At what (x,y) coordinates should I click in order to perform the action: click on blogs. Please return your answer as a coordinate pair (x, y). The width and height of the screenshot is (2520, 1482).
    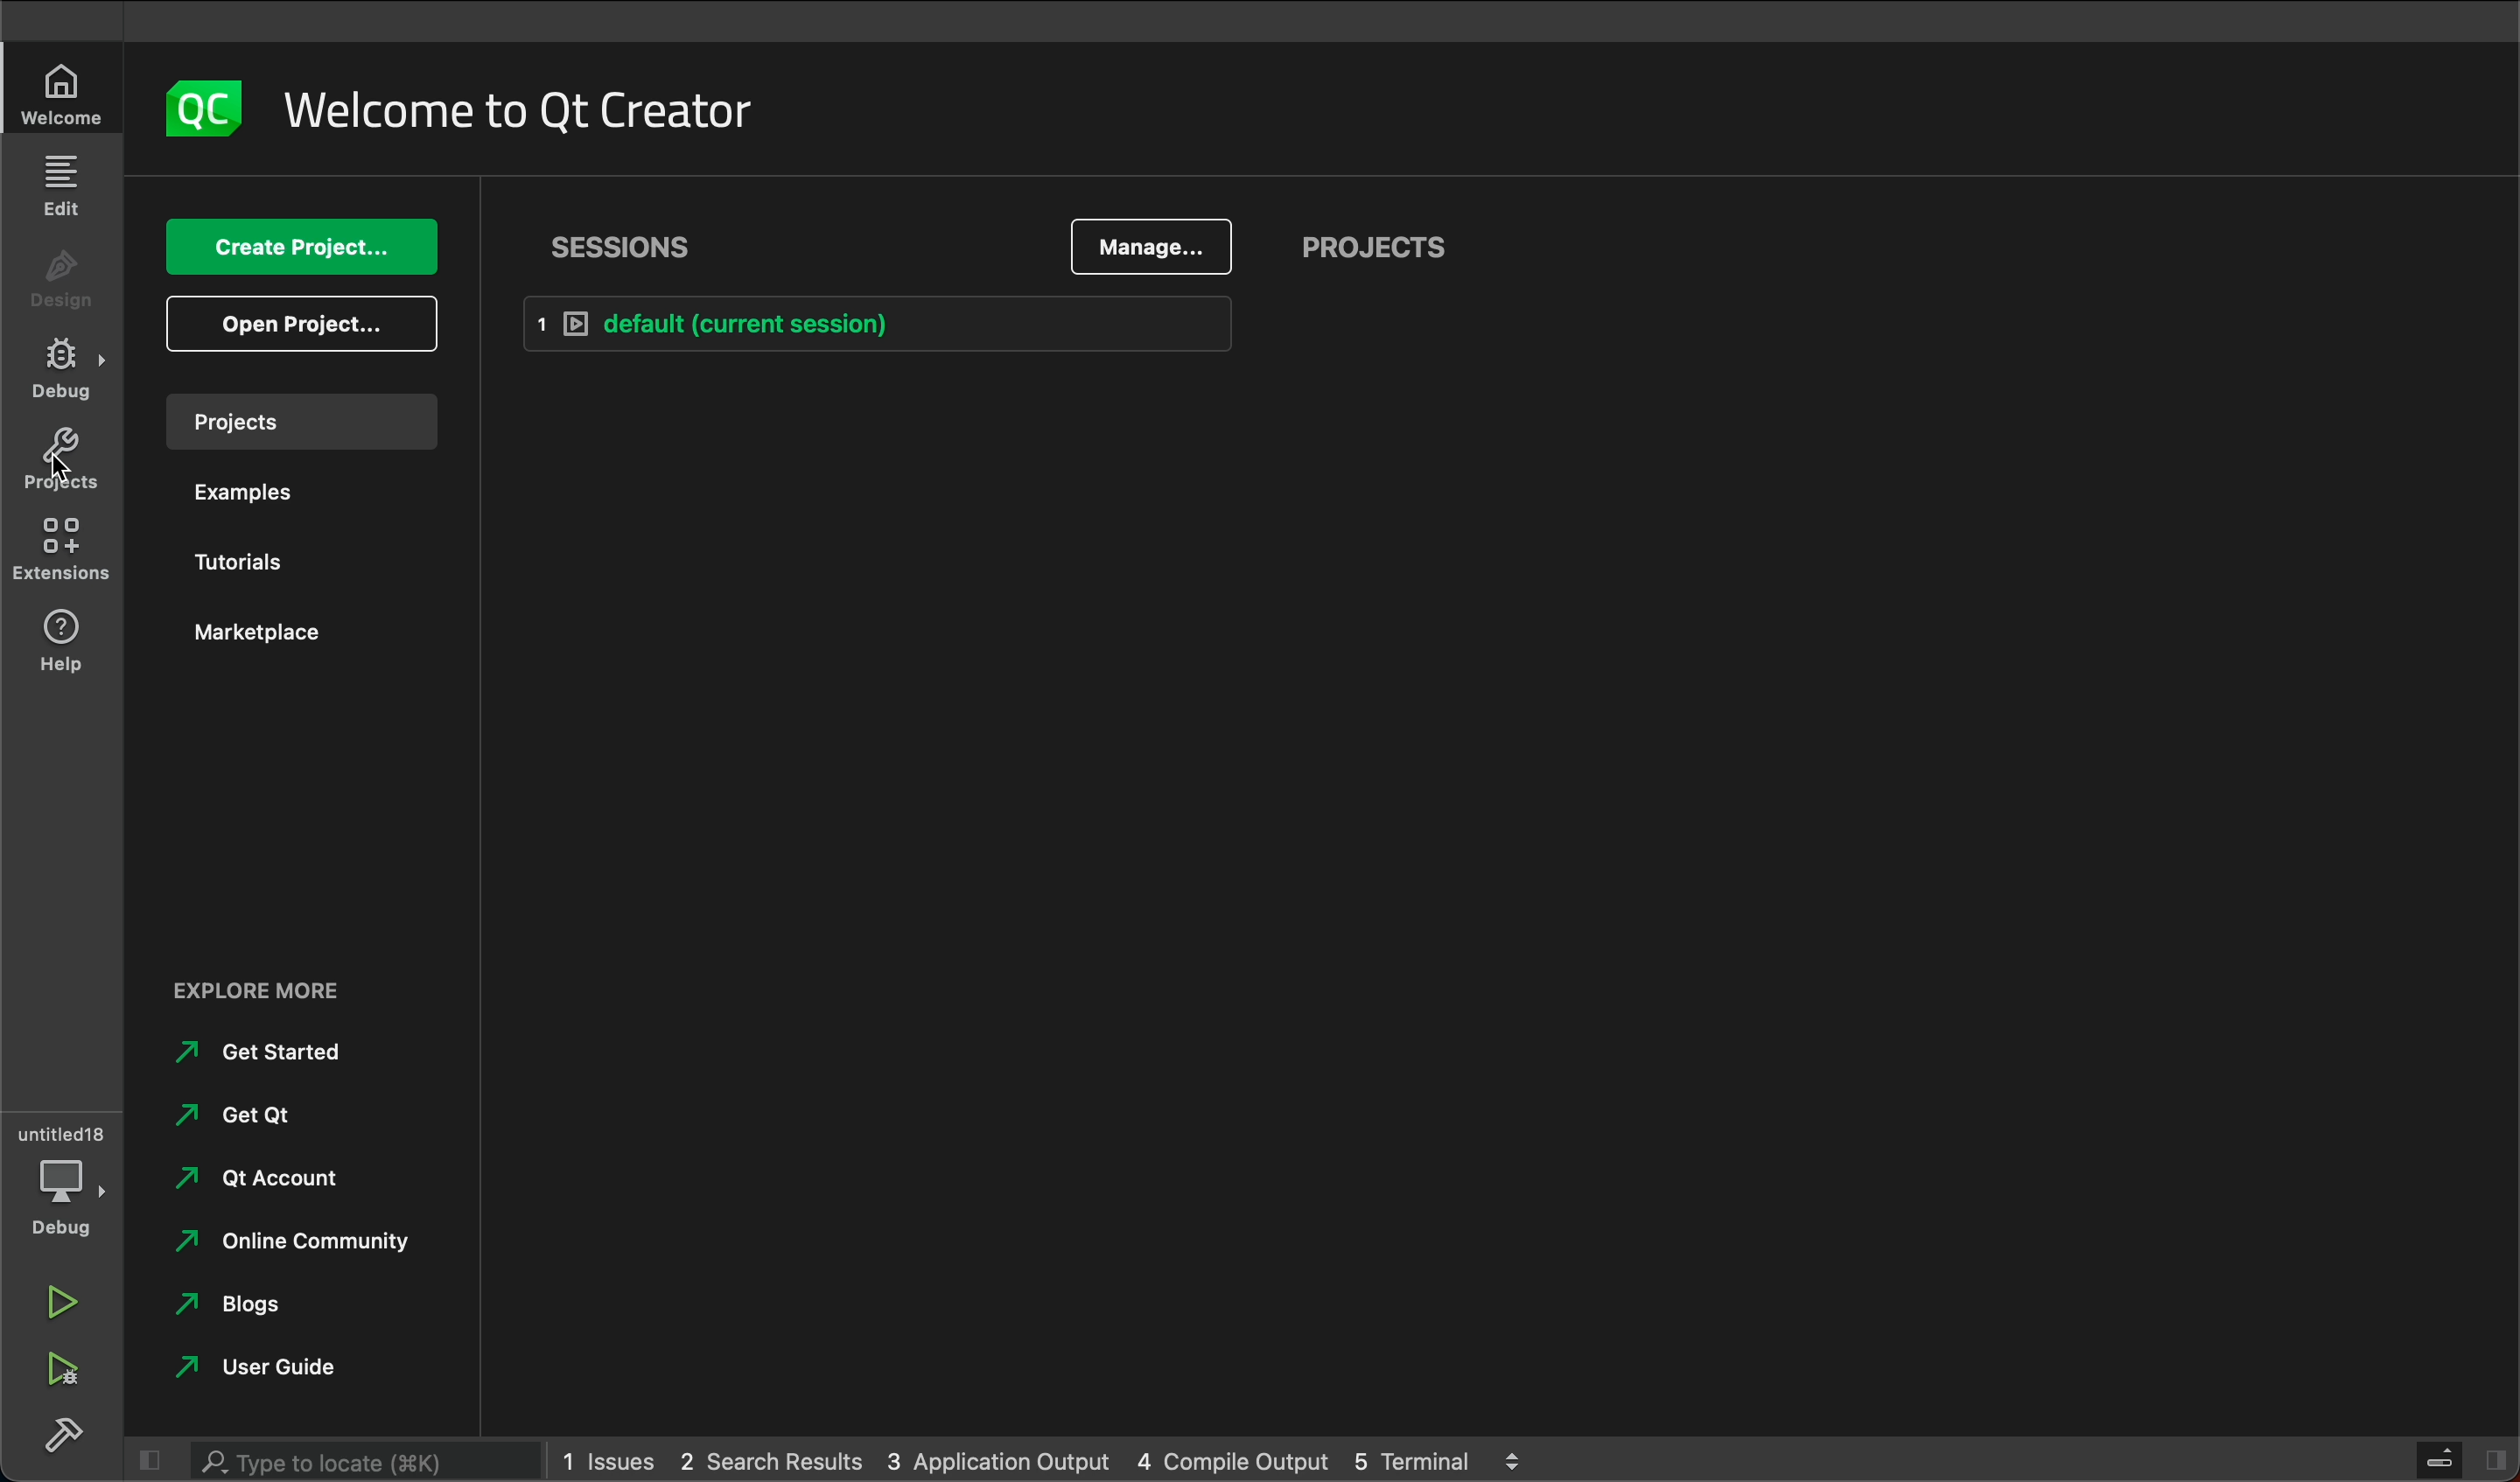
    Looking at the image, I should click on (251, 1304).